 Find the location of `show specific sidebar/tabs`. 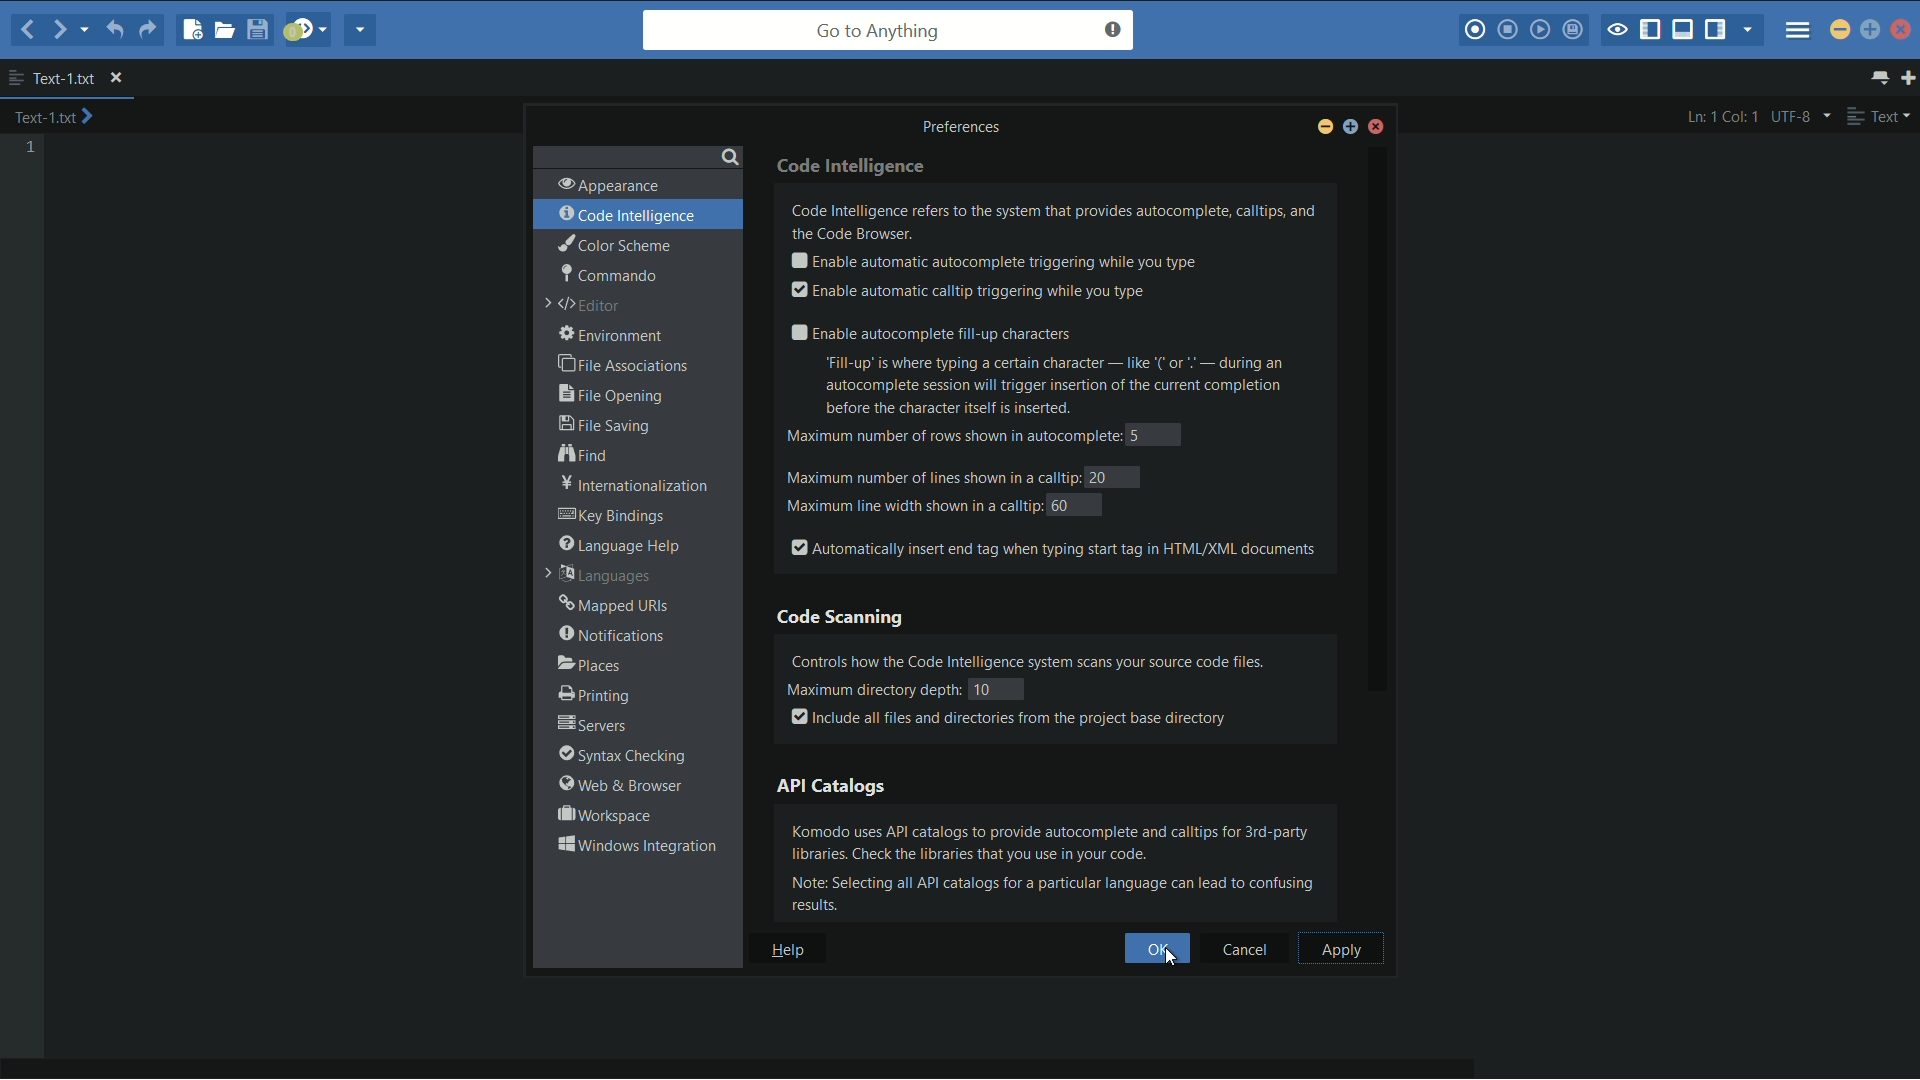

show specific sidebar/tabs is located at coordinates (1749, 31).